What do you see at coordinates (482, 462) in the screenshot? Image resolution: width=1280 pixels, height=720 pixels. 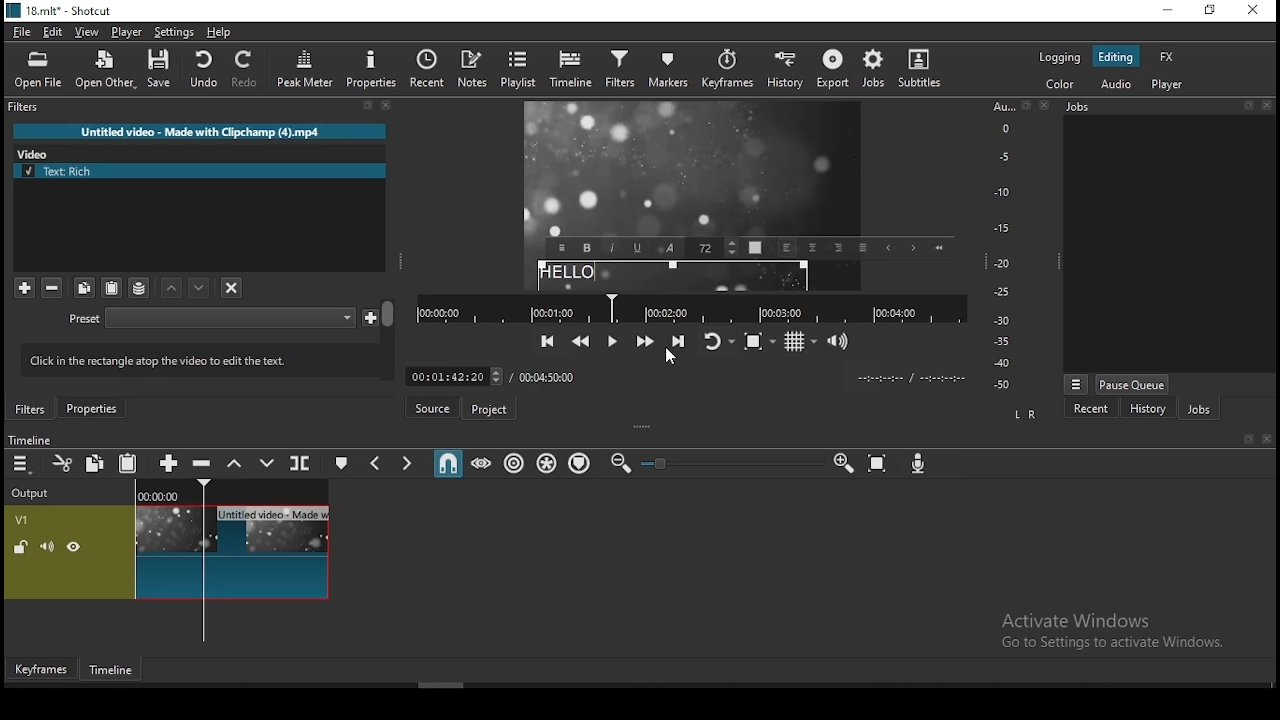 I see `scrub while dragging` at bounding box center [482, 462].